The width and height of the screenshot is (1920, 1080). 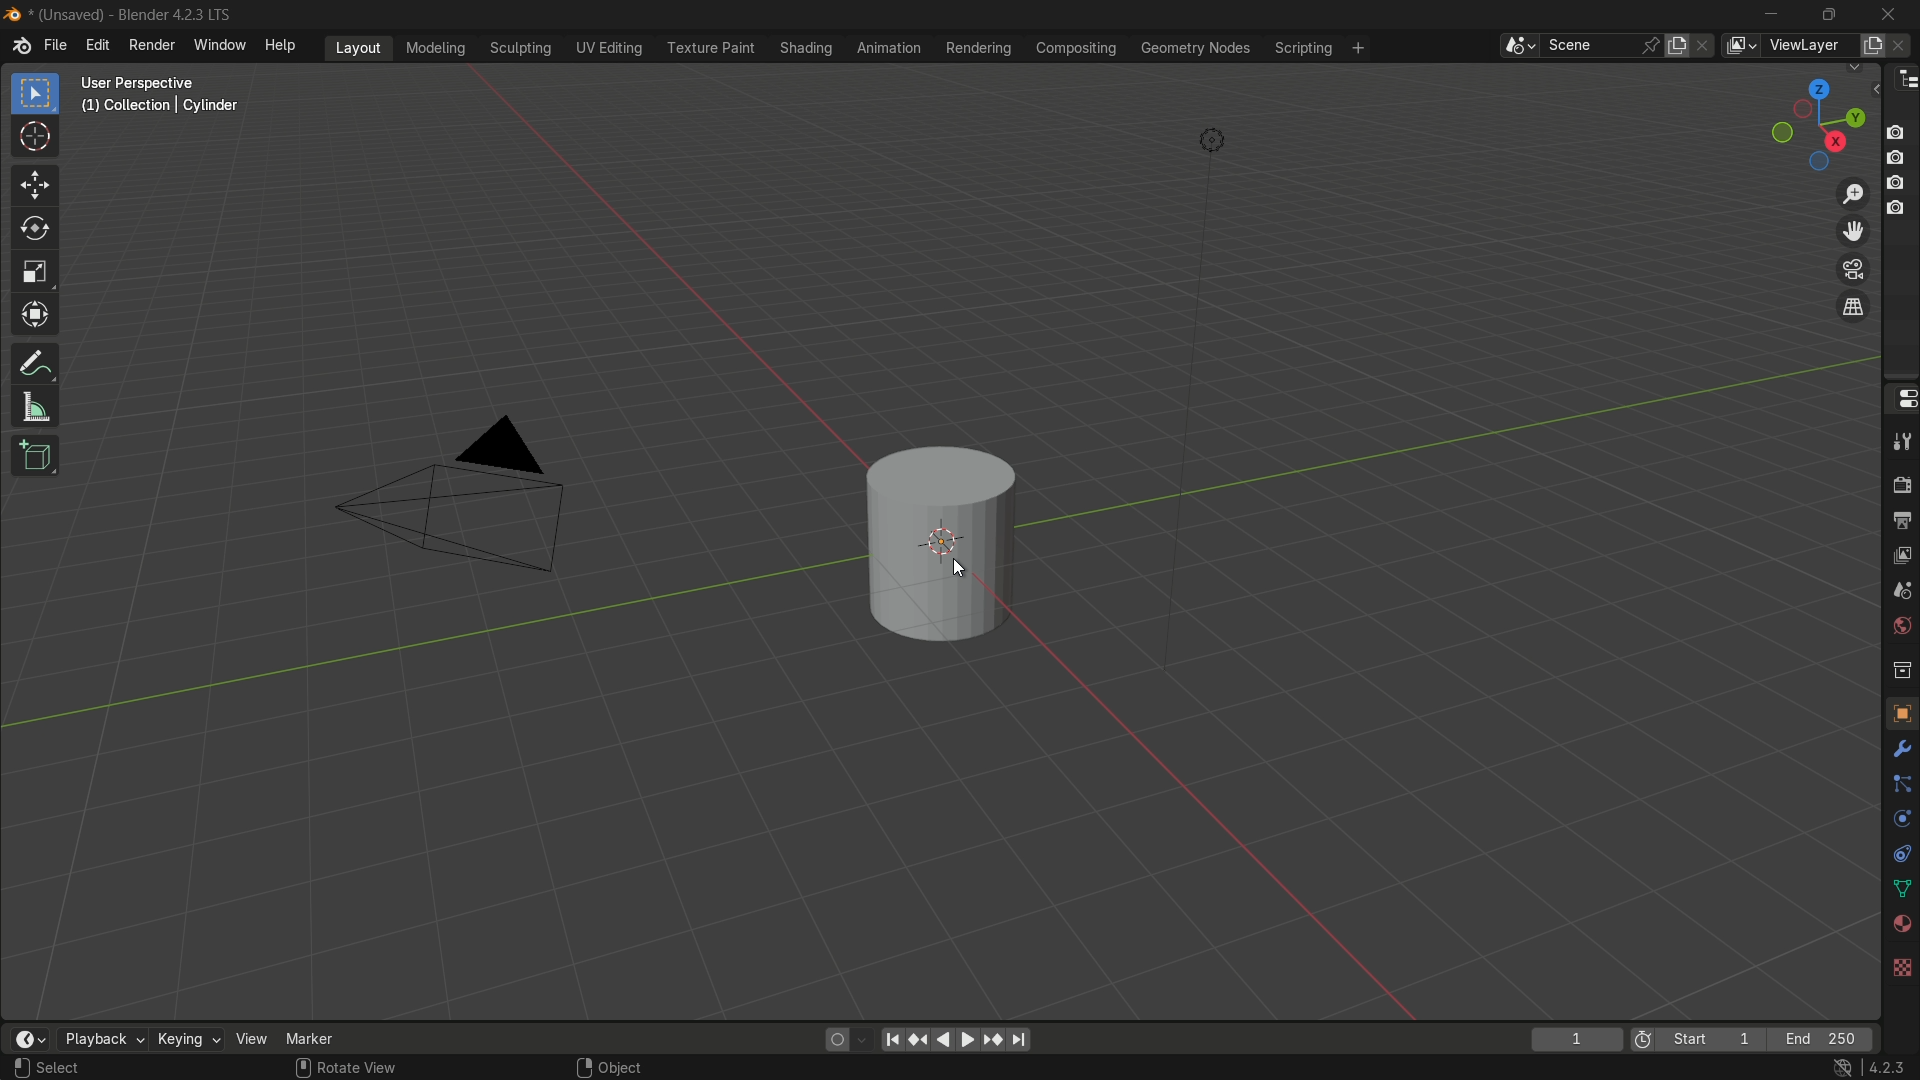 What do you see at coordinates (99, 48) in the screenshot?
I see `edit menu` at bounding box center [99, 48].